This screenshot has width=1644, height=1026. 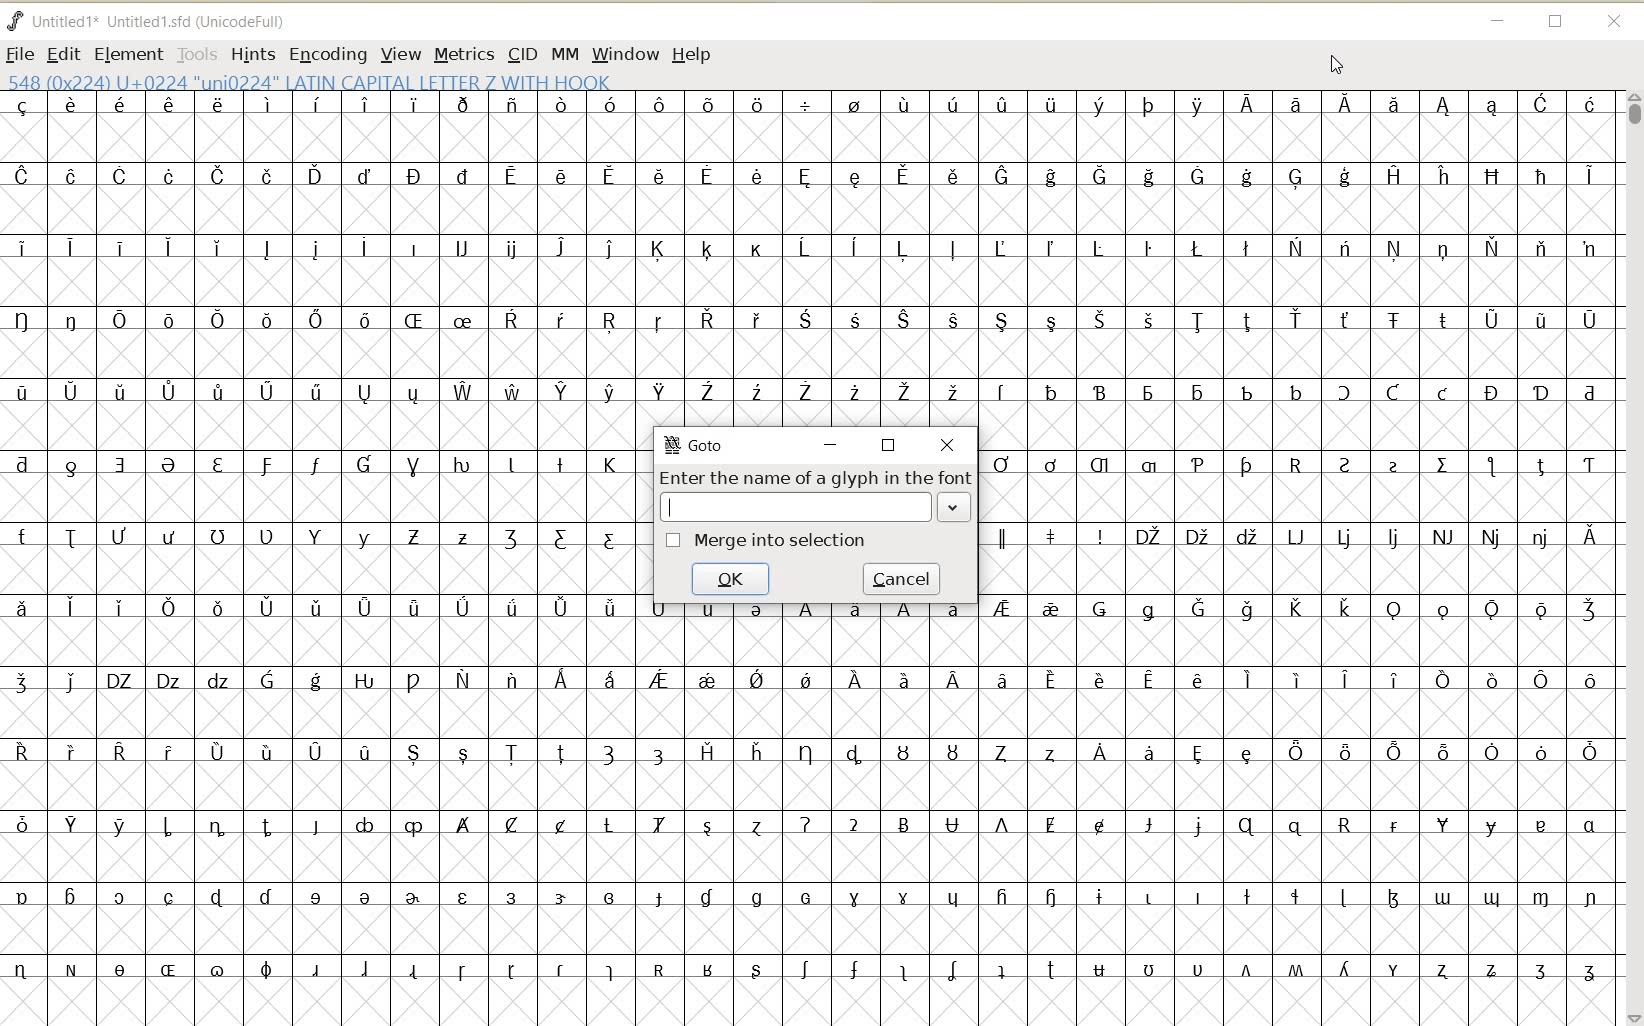 I want to click on Enter the name of a glyph in the font, so click(x=817, y=480).